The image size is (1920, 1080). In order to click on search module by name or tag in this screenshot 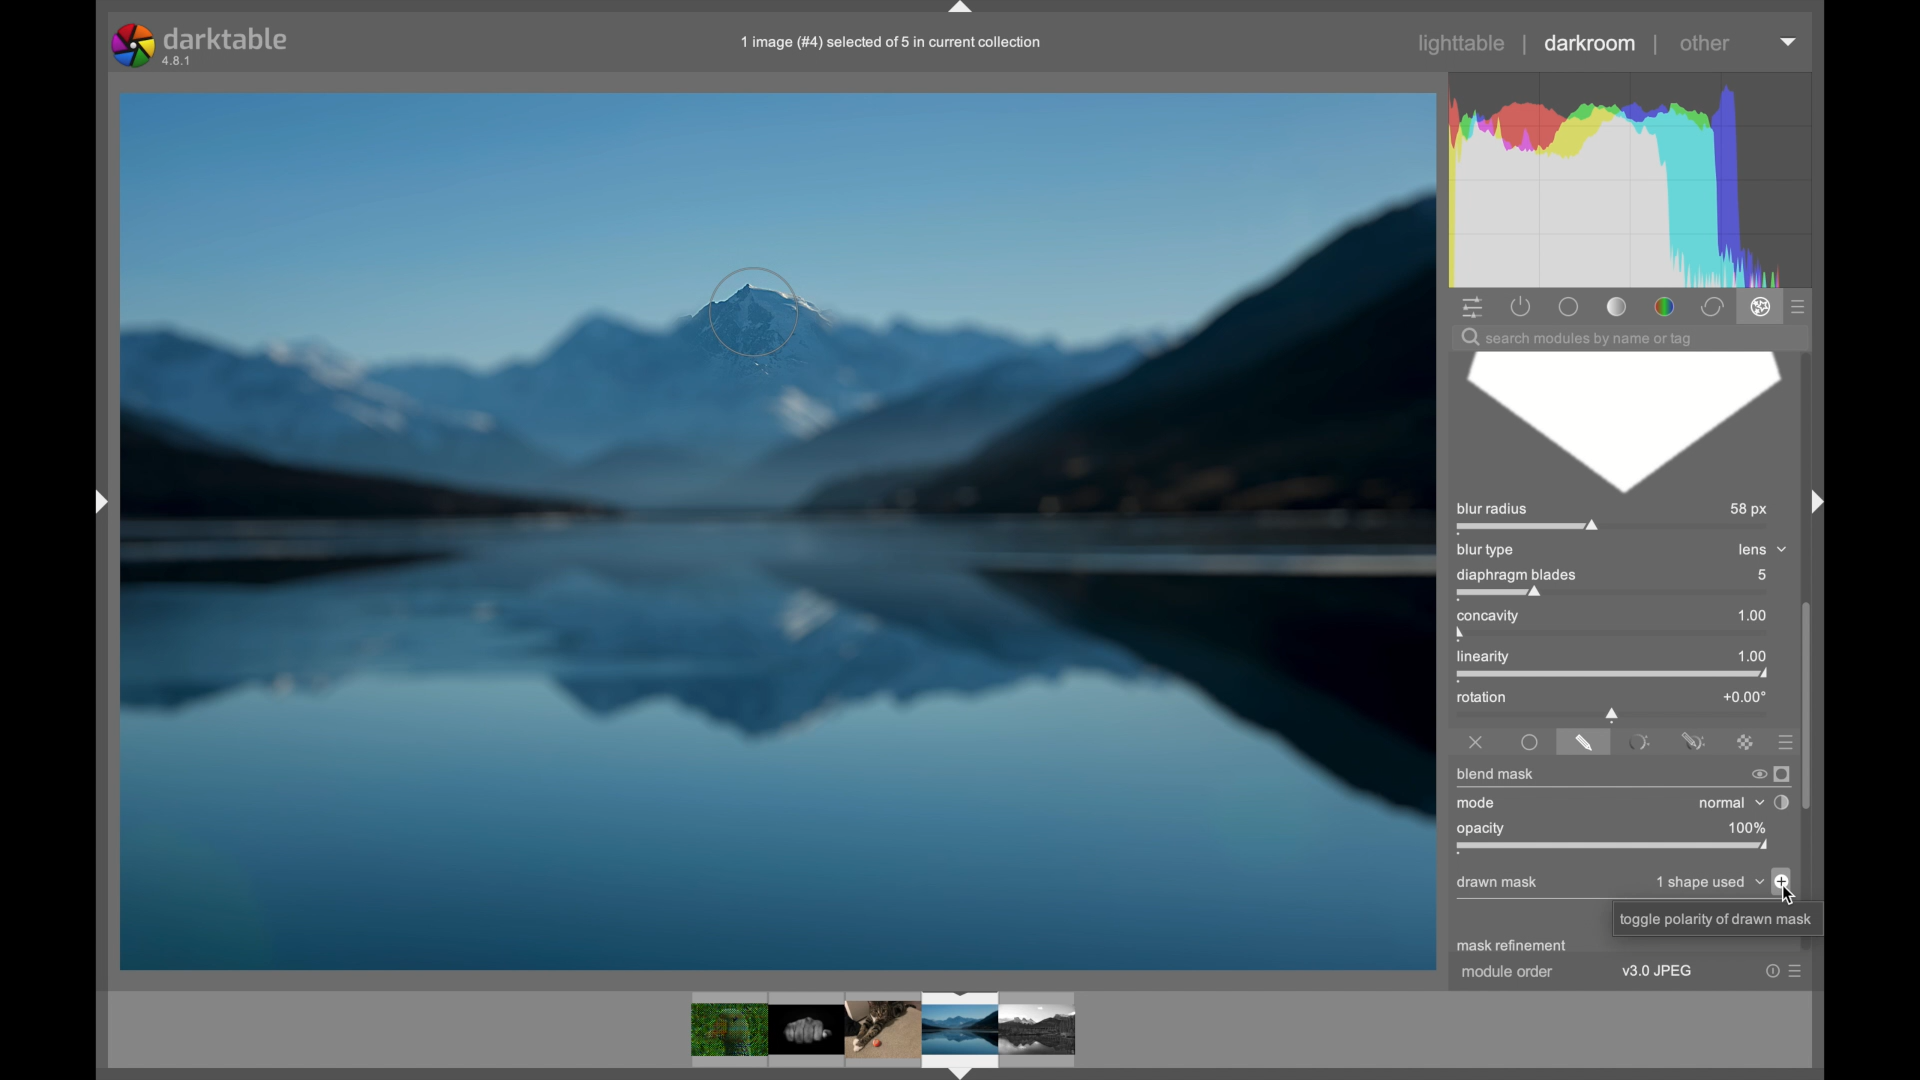, I will do `click(1577, 338)`.